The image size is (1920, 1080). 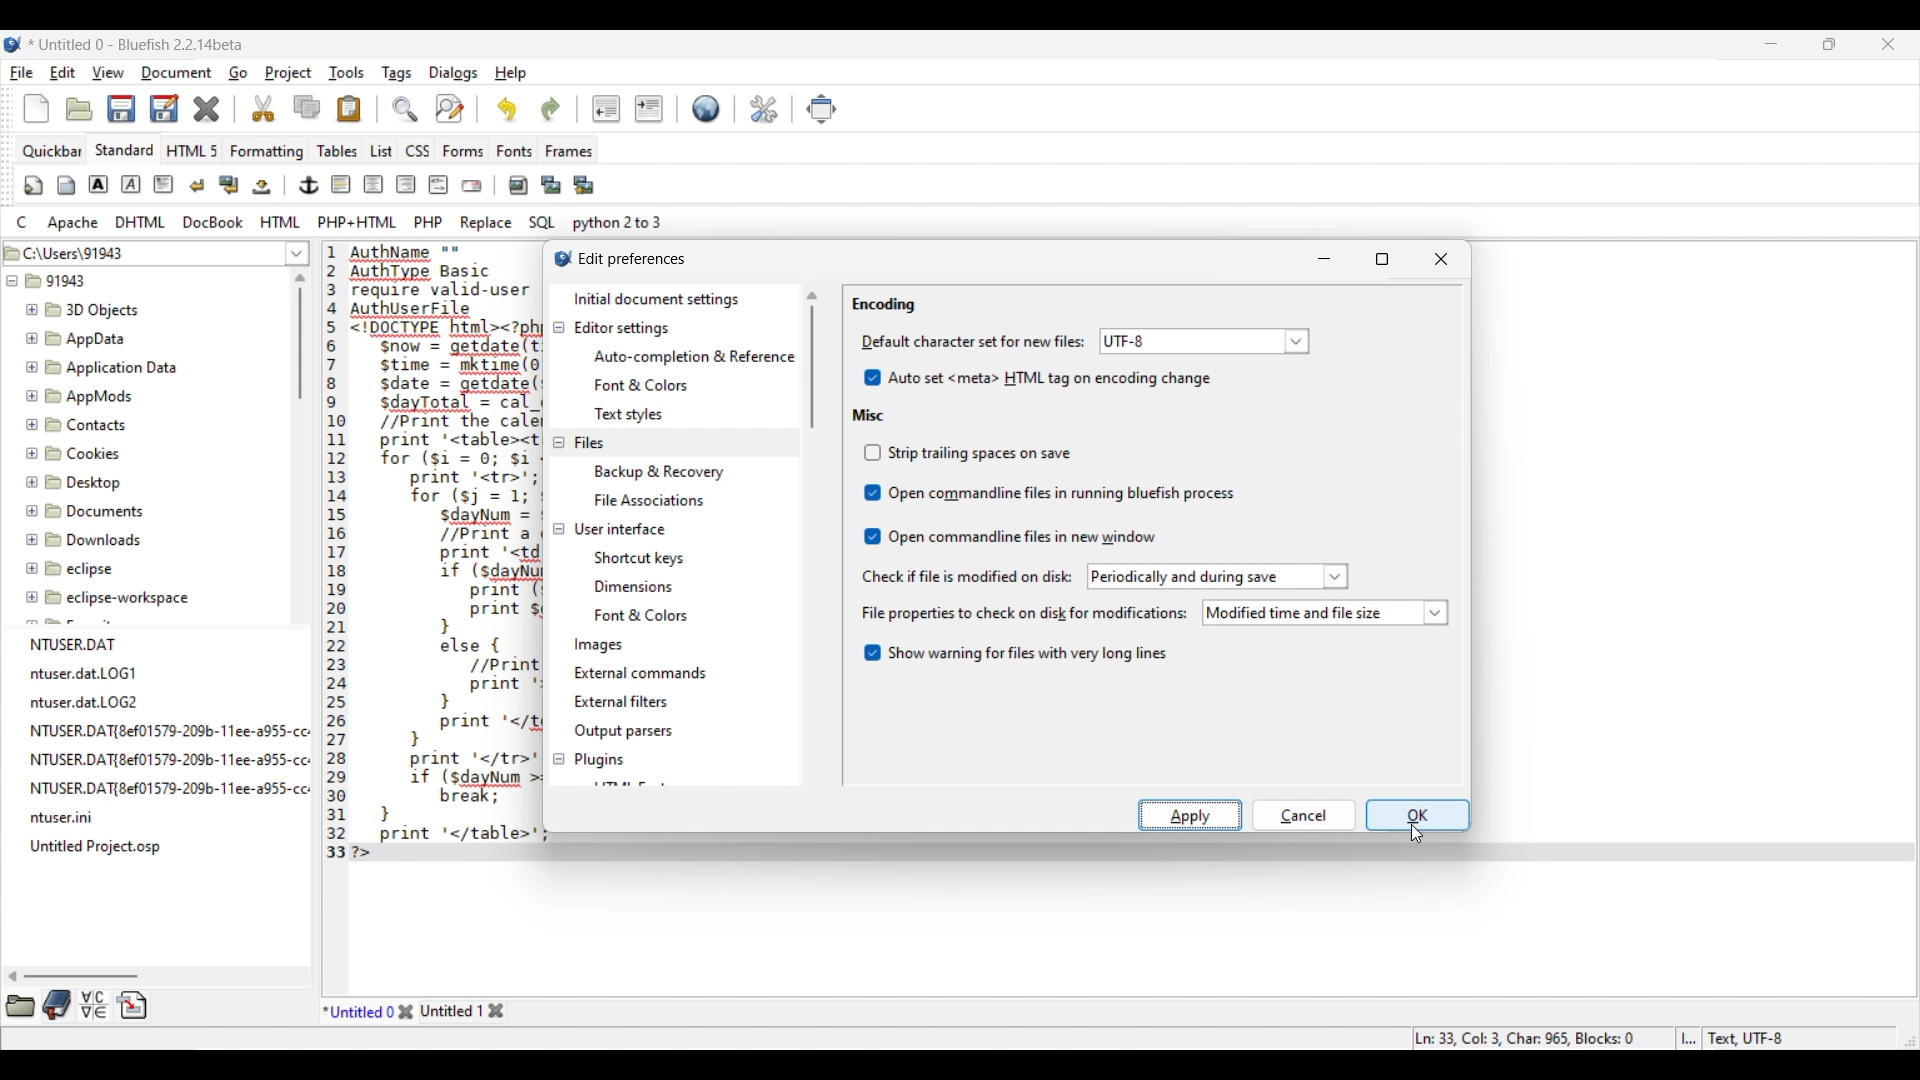 I want to click on External filters, so click(x=625, y=701).